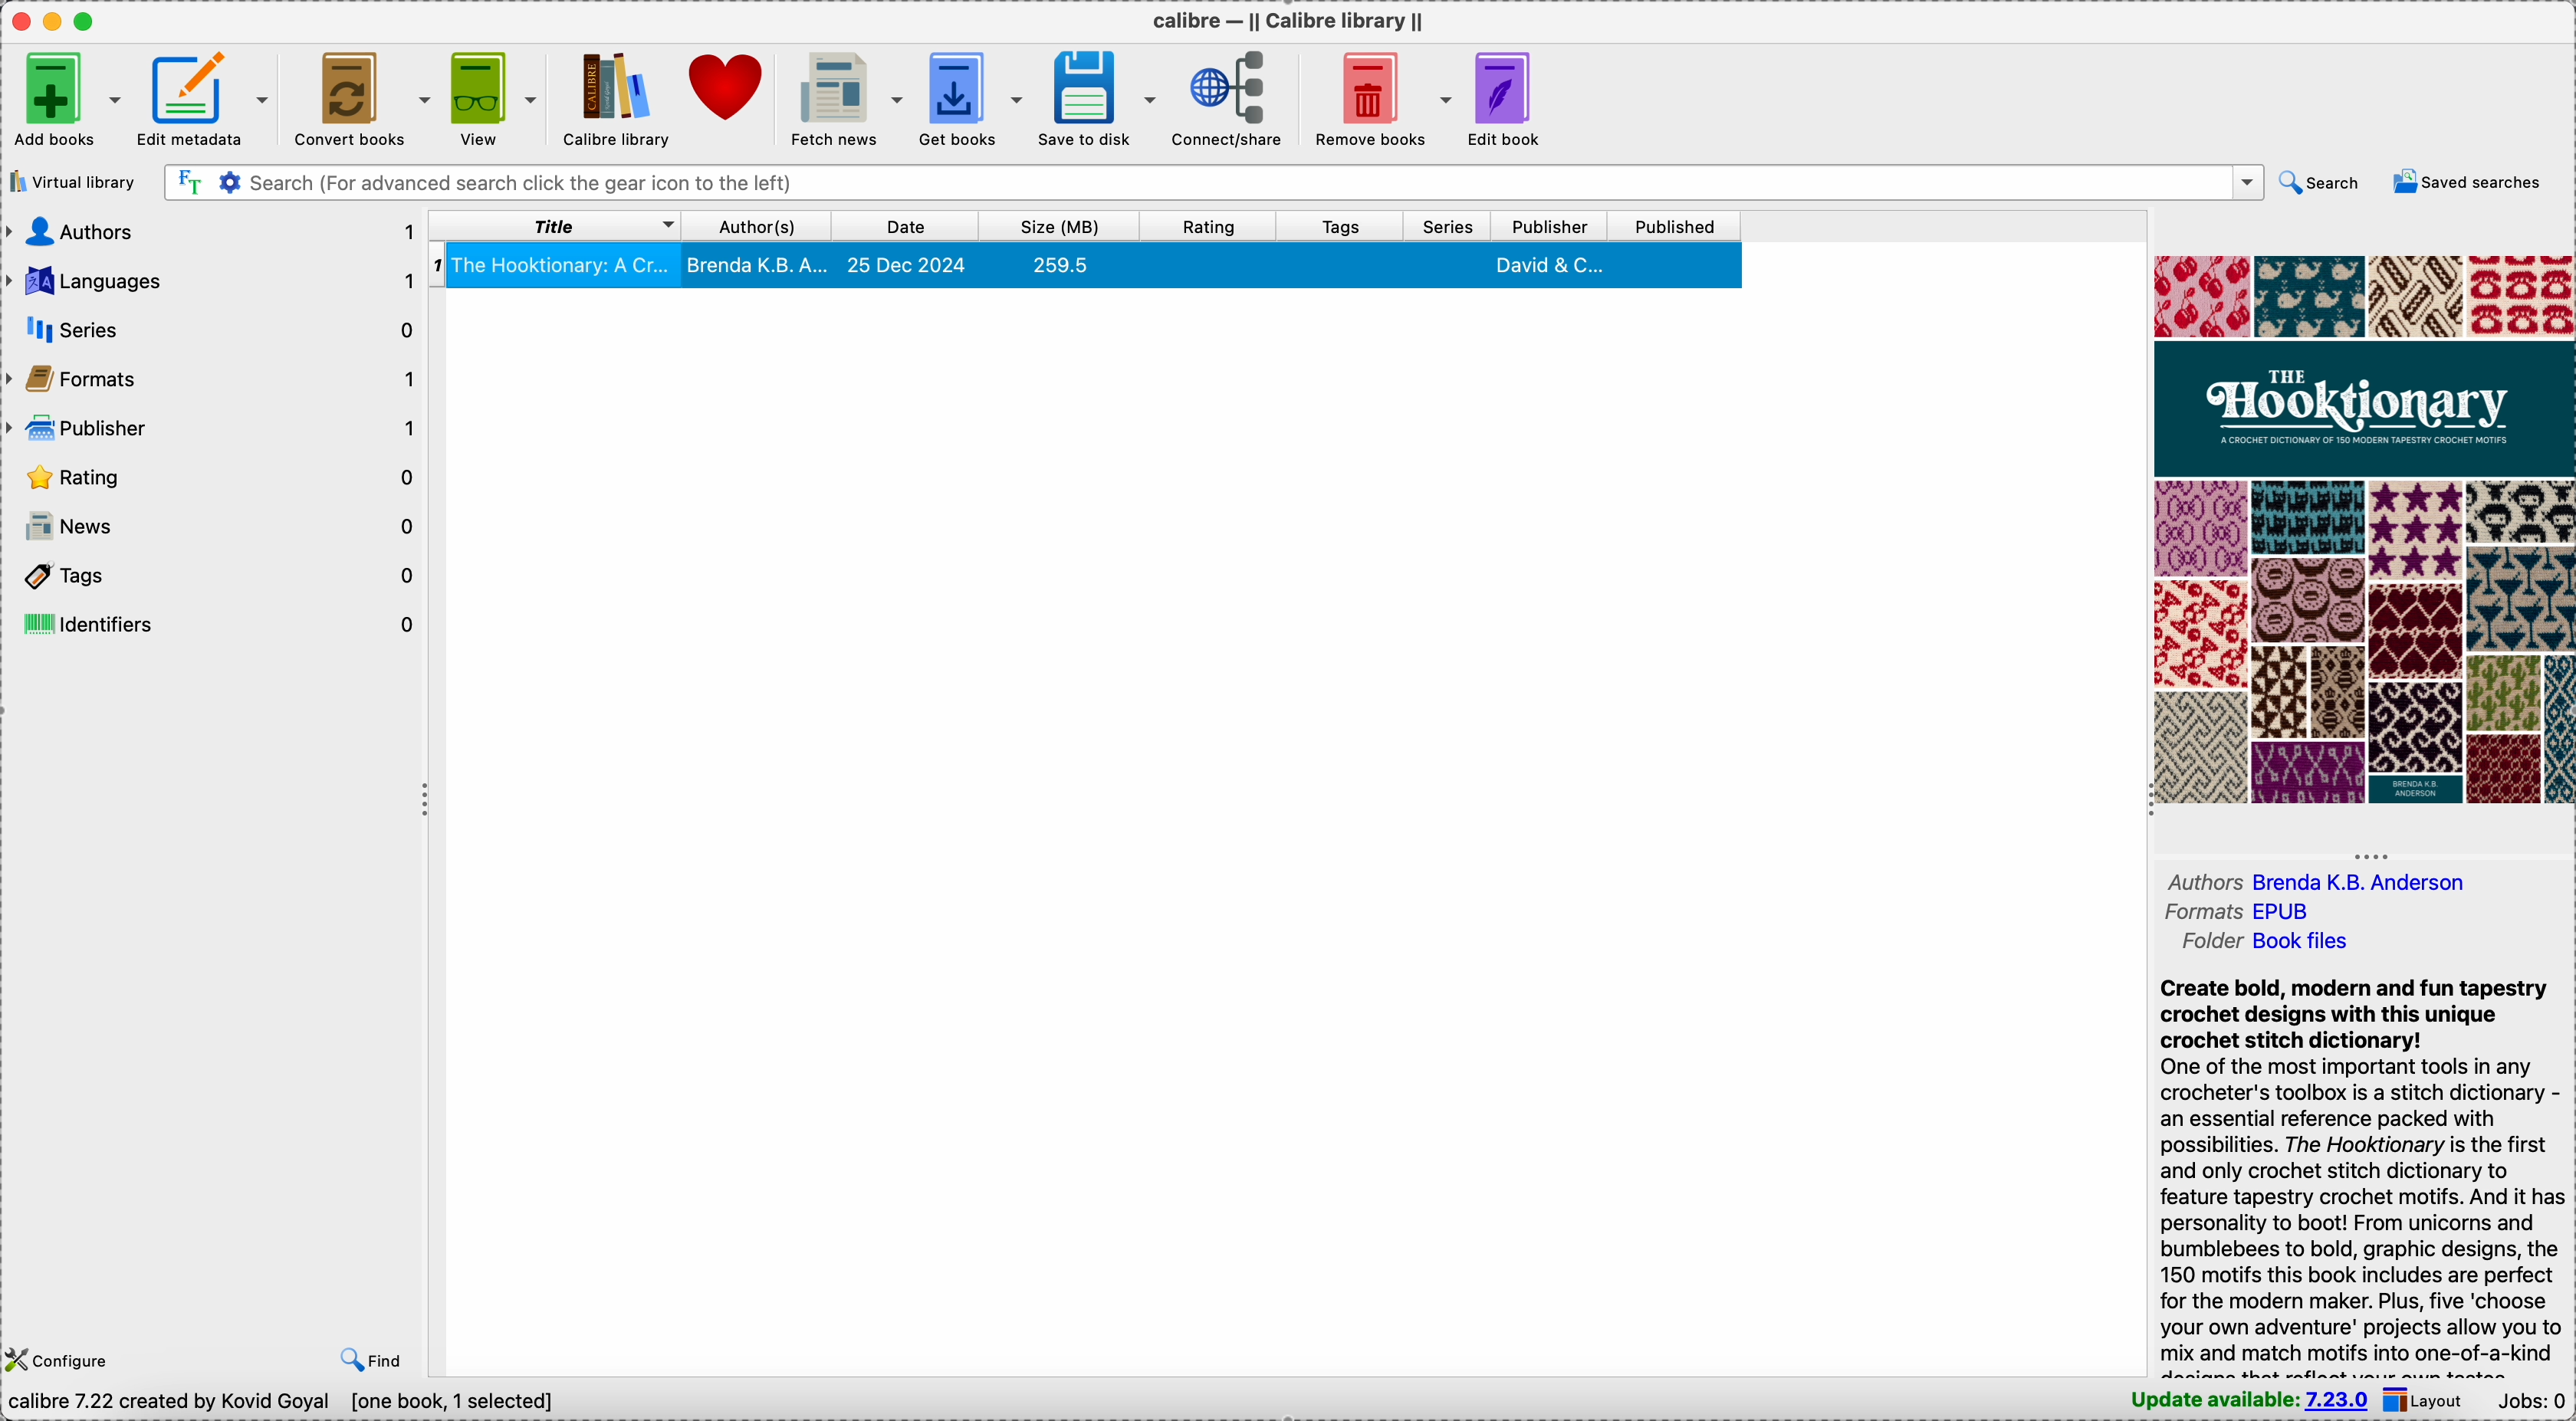 The width and height of the screenshot is (2576, 1421). What do you see at coordinates (2317, 881) in the screenshot?
I see `authors` at bounding box center [2317, 881].